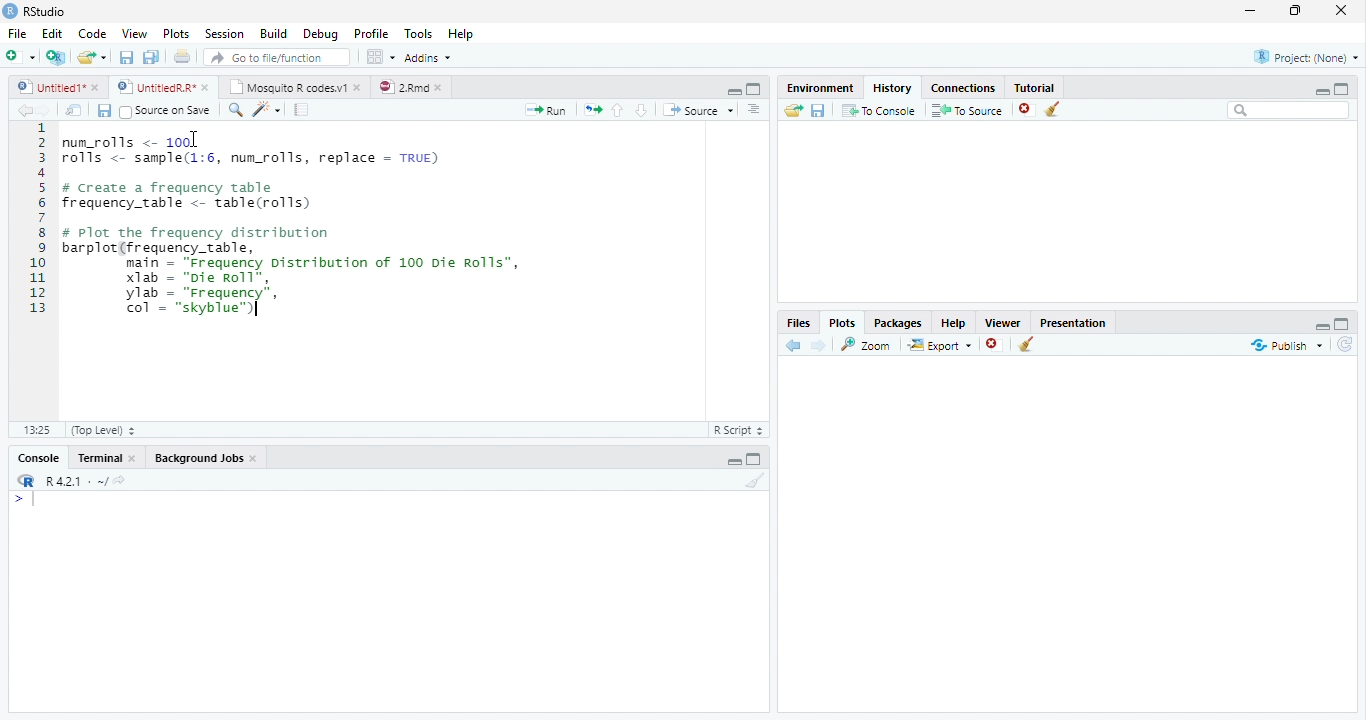  I want to click on Go to previous section of code, so click(619, 111).